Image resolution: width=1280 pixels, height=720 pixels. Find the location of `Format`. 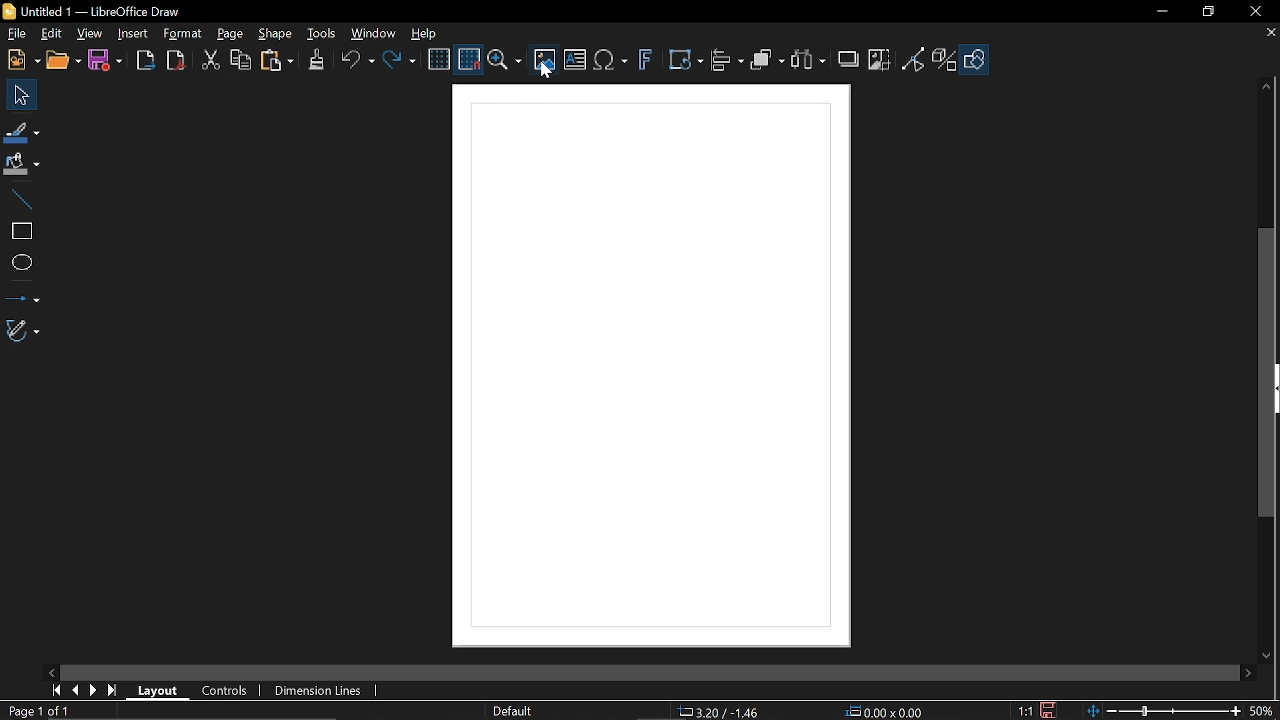

Format is located at coordinates (184, 34).